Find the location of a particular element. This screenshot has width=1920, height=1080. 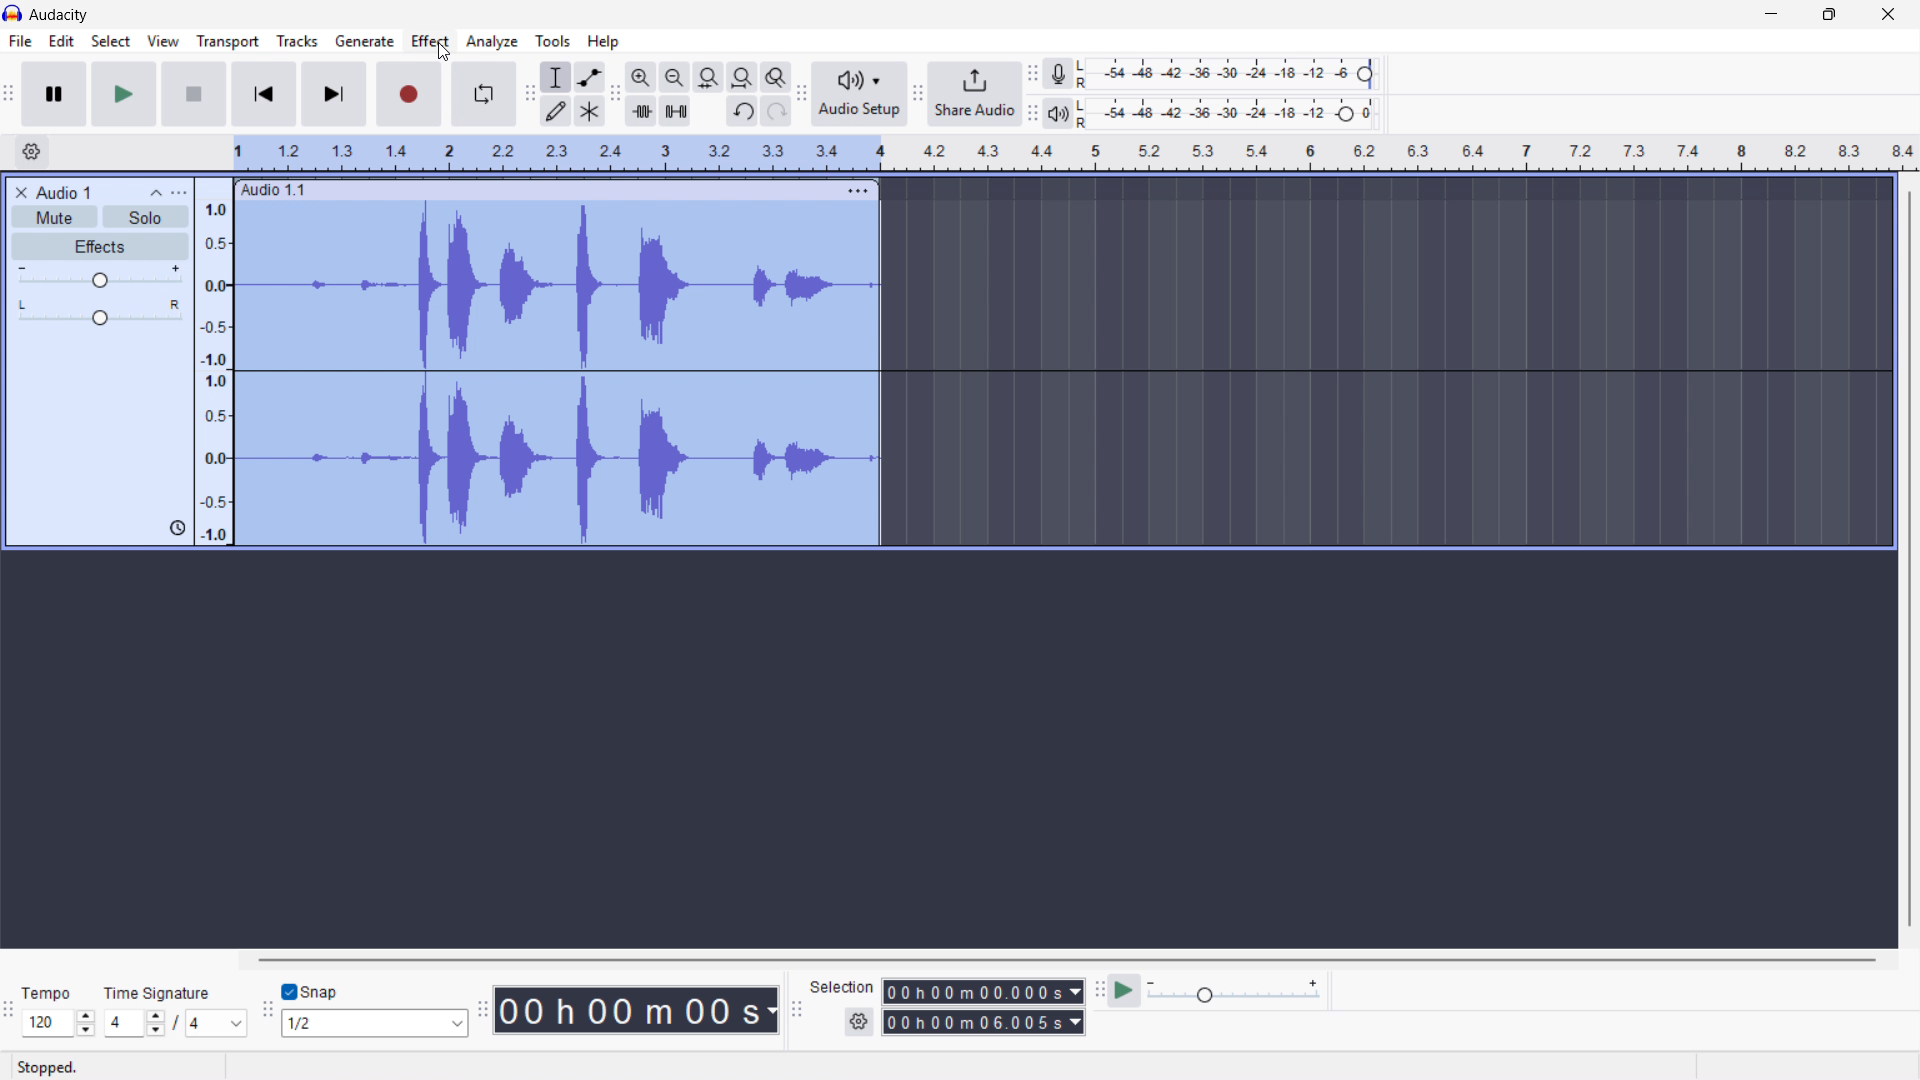

Title  is located at coordinates (60, 15).